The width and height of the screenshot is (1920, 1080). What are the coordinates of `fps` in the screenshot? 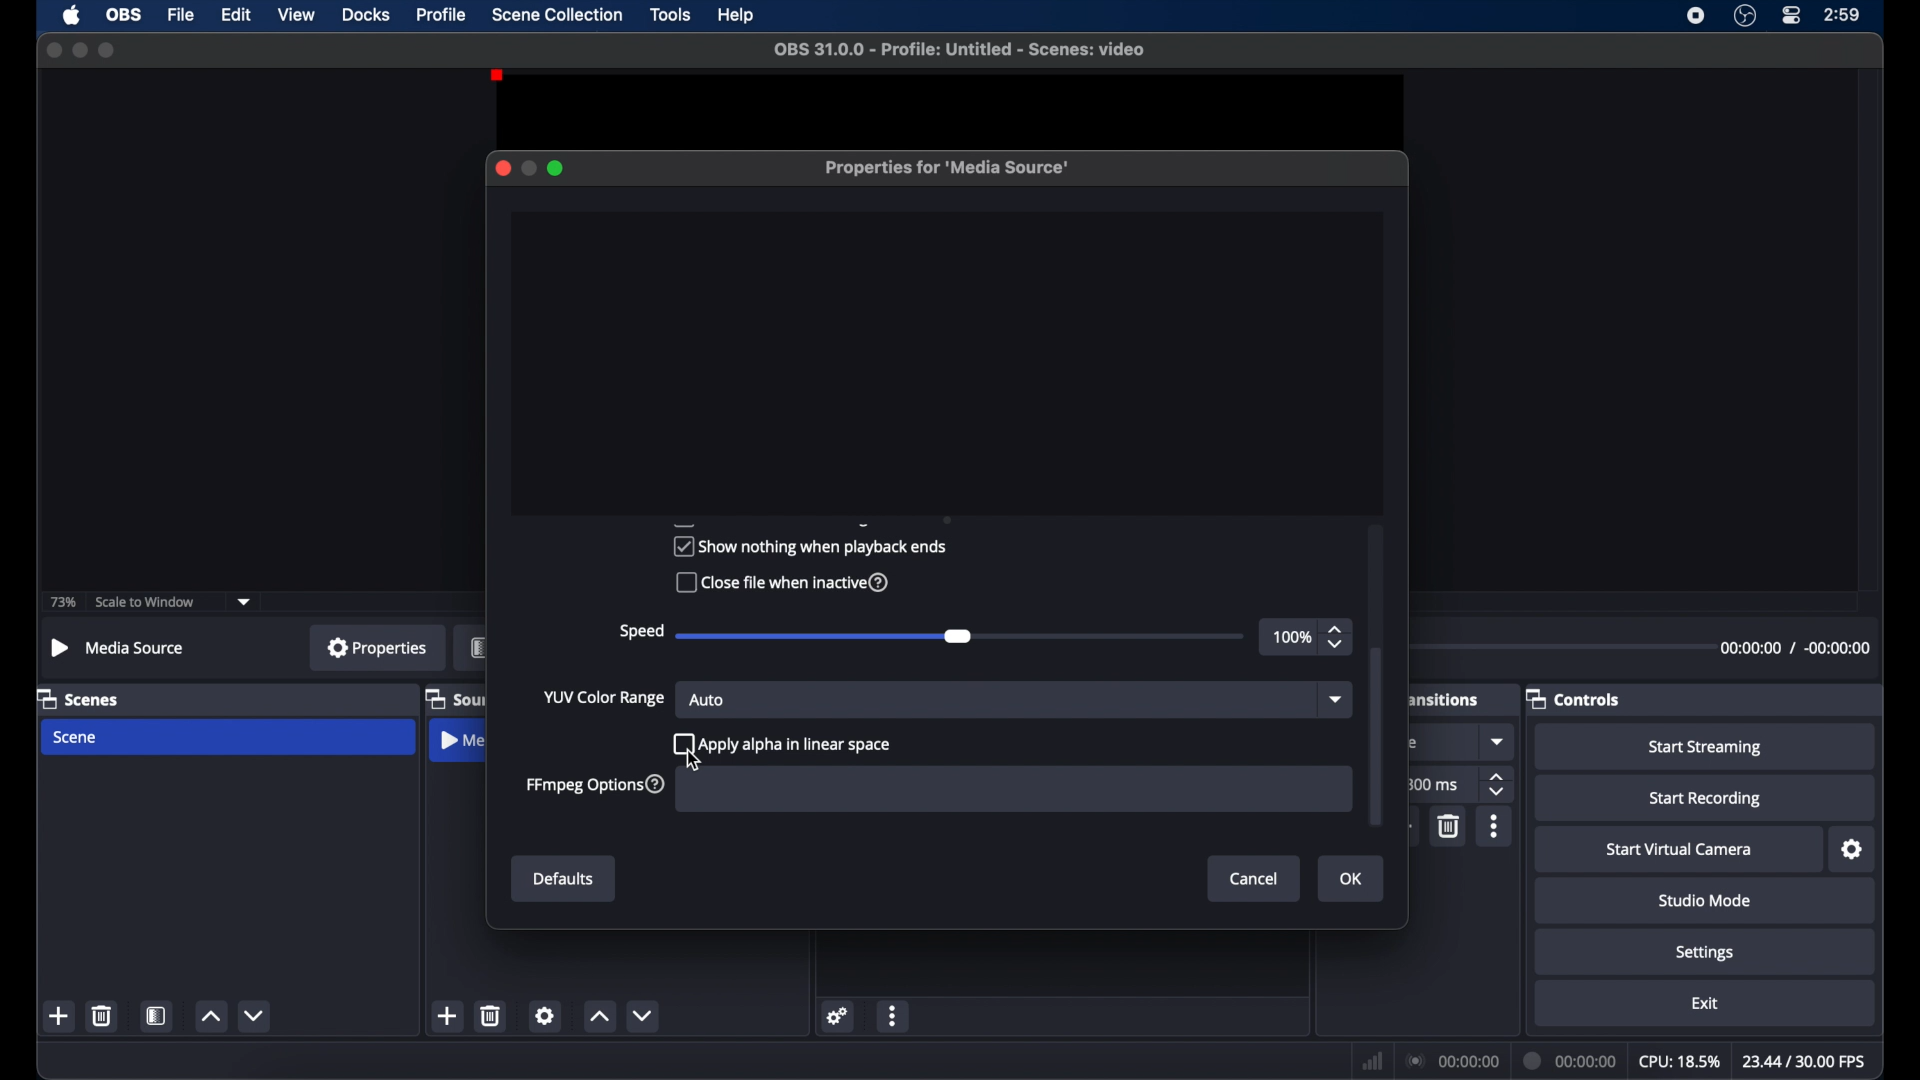 It's located at (1805, 1061).